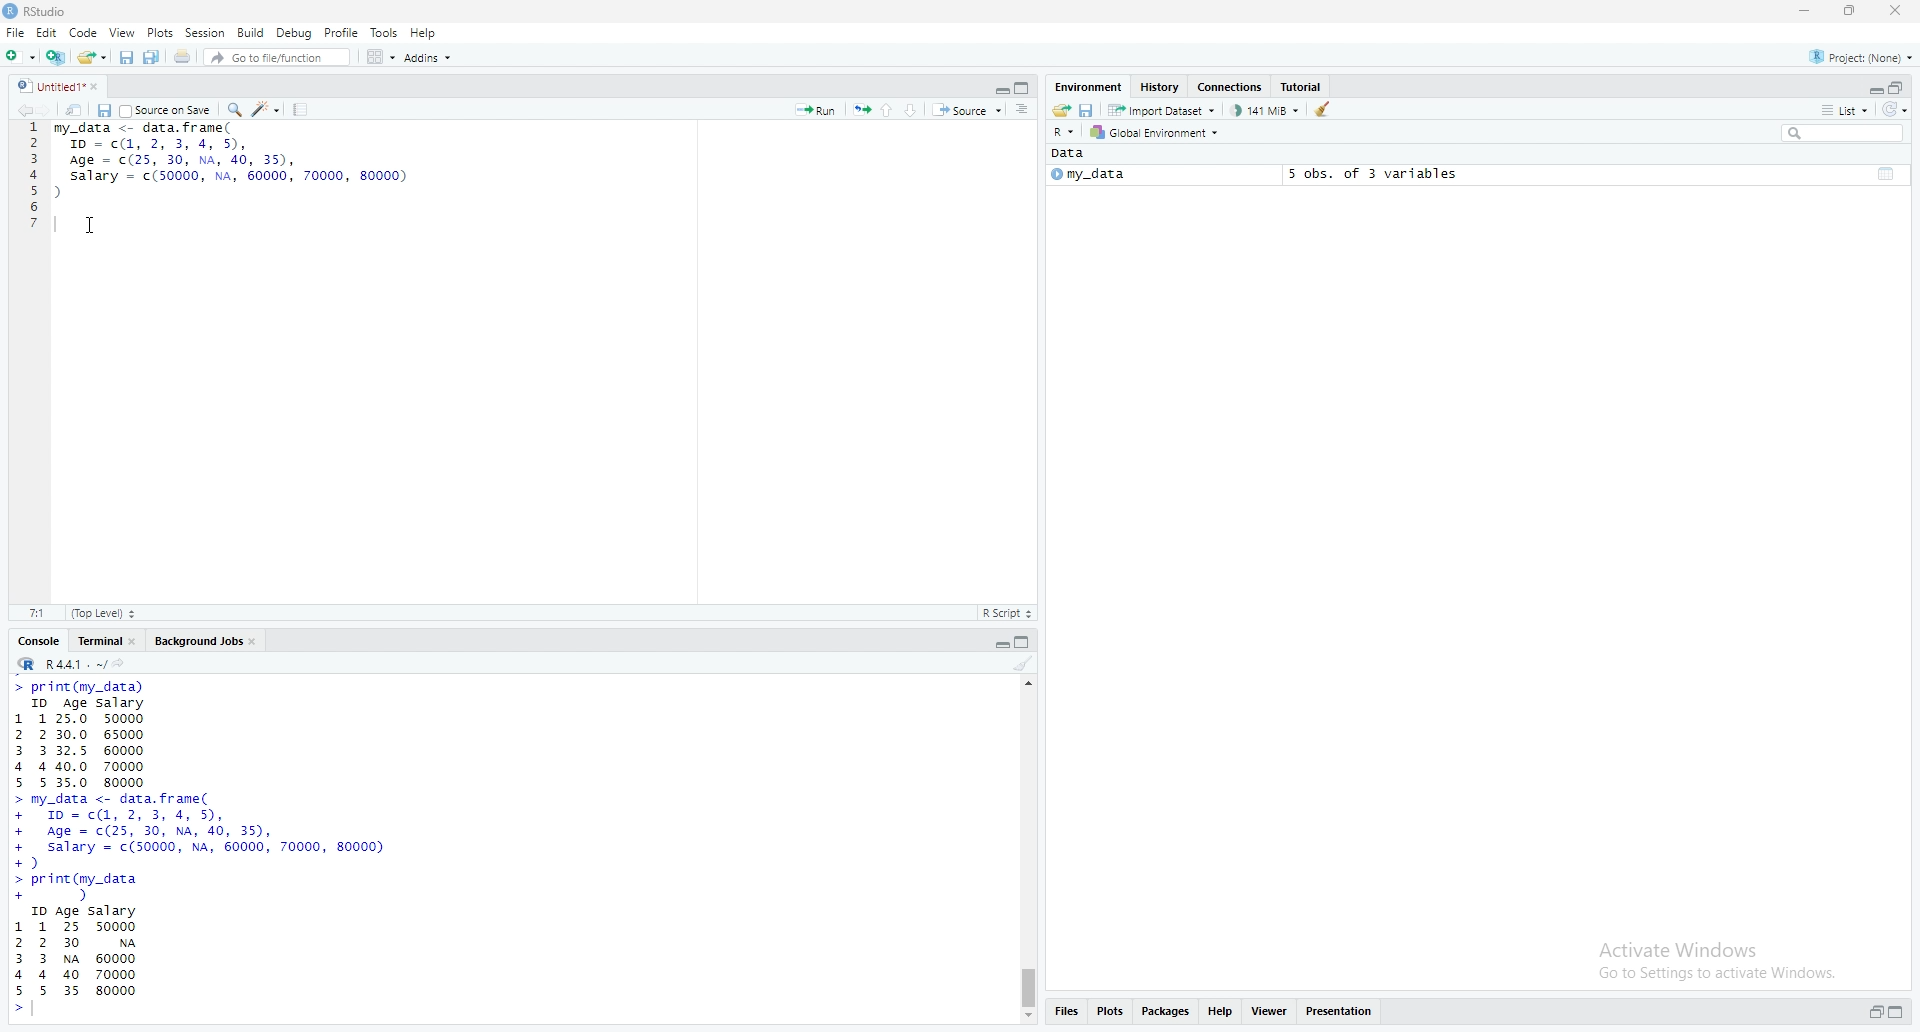 The image size is (1920, 1032). I want to click on save workspace, so click(1088, 112).